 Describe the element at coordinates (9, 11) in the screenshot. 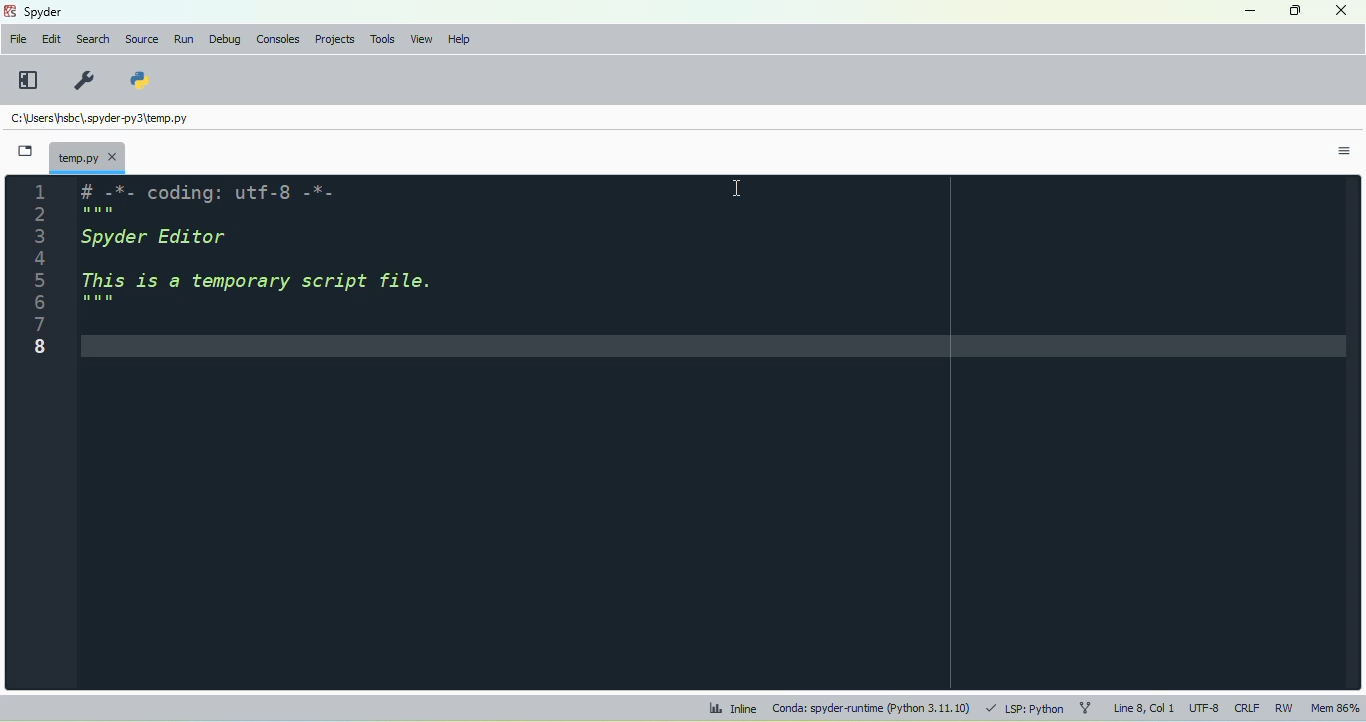

I see `logo` at that location.